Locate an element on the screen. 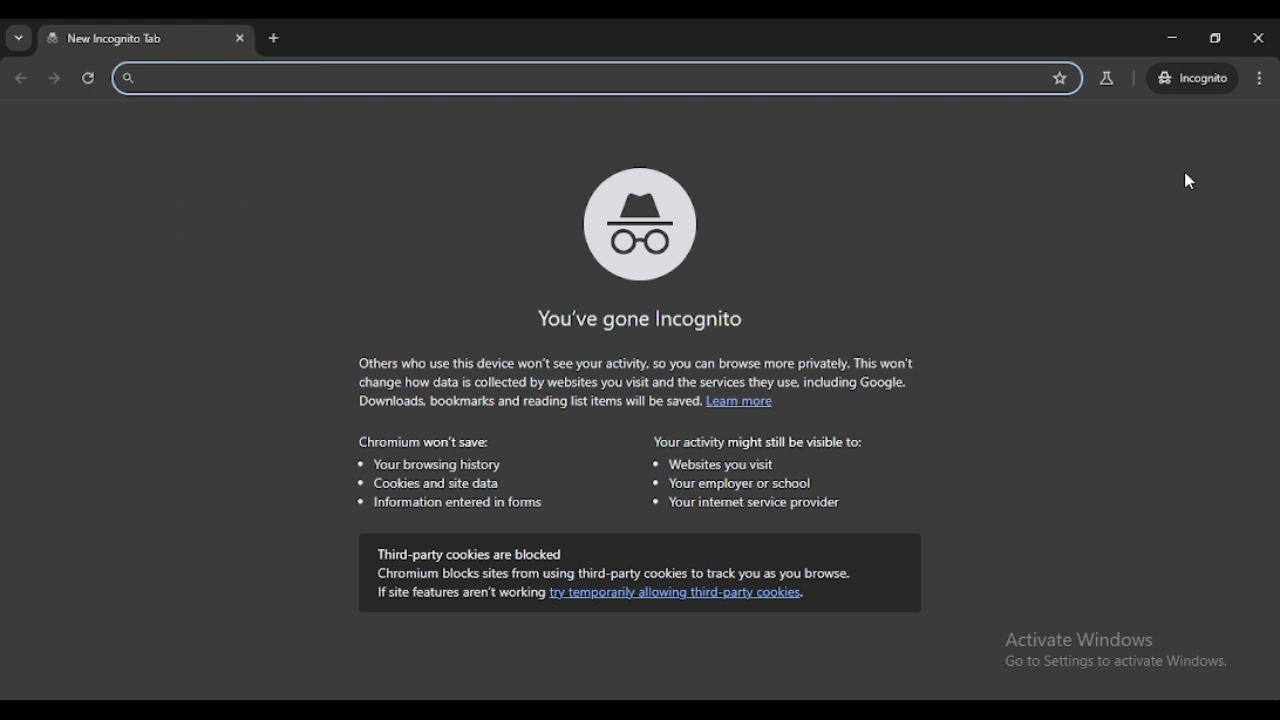 The width and height of the screenshot is (1280, 720). incognito mode information is located at coordinates (637, 384).